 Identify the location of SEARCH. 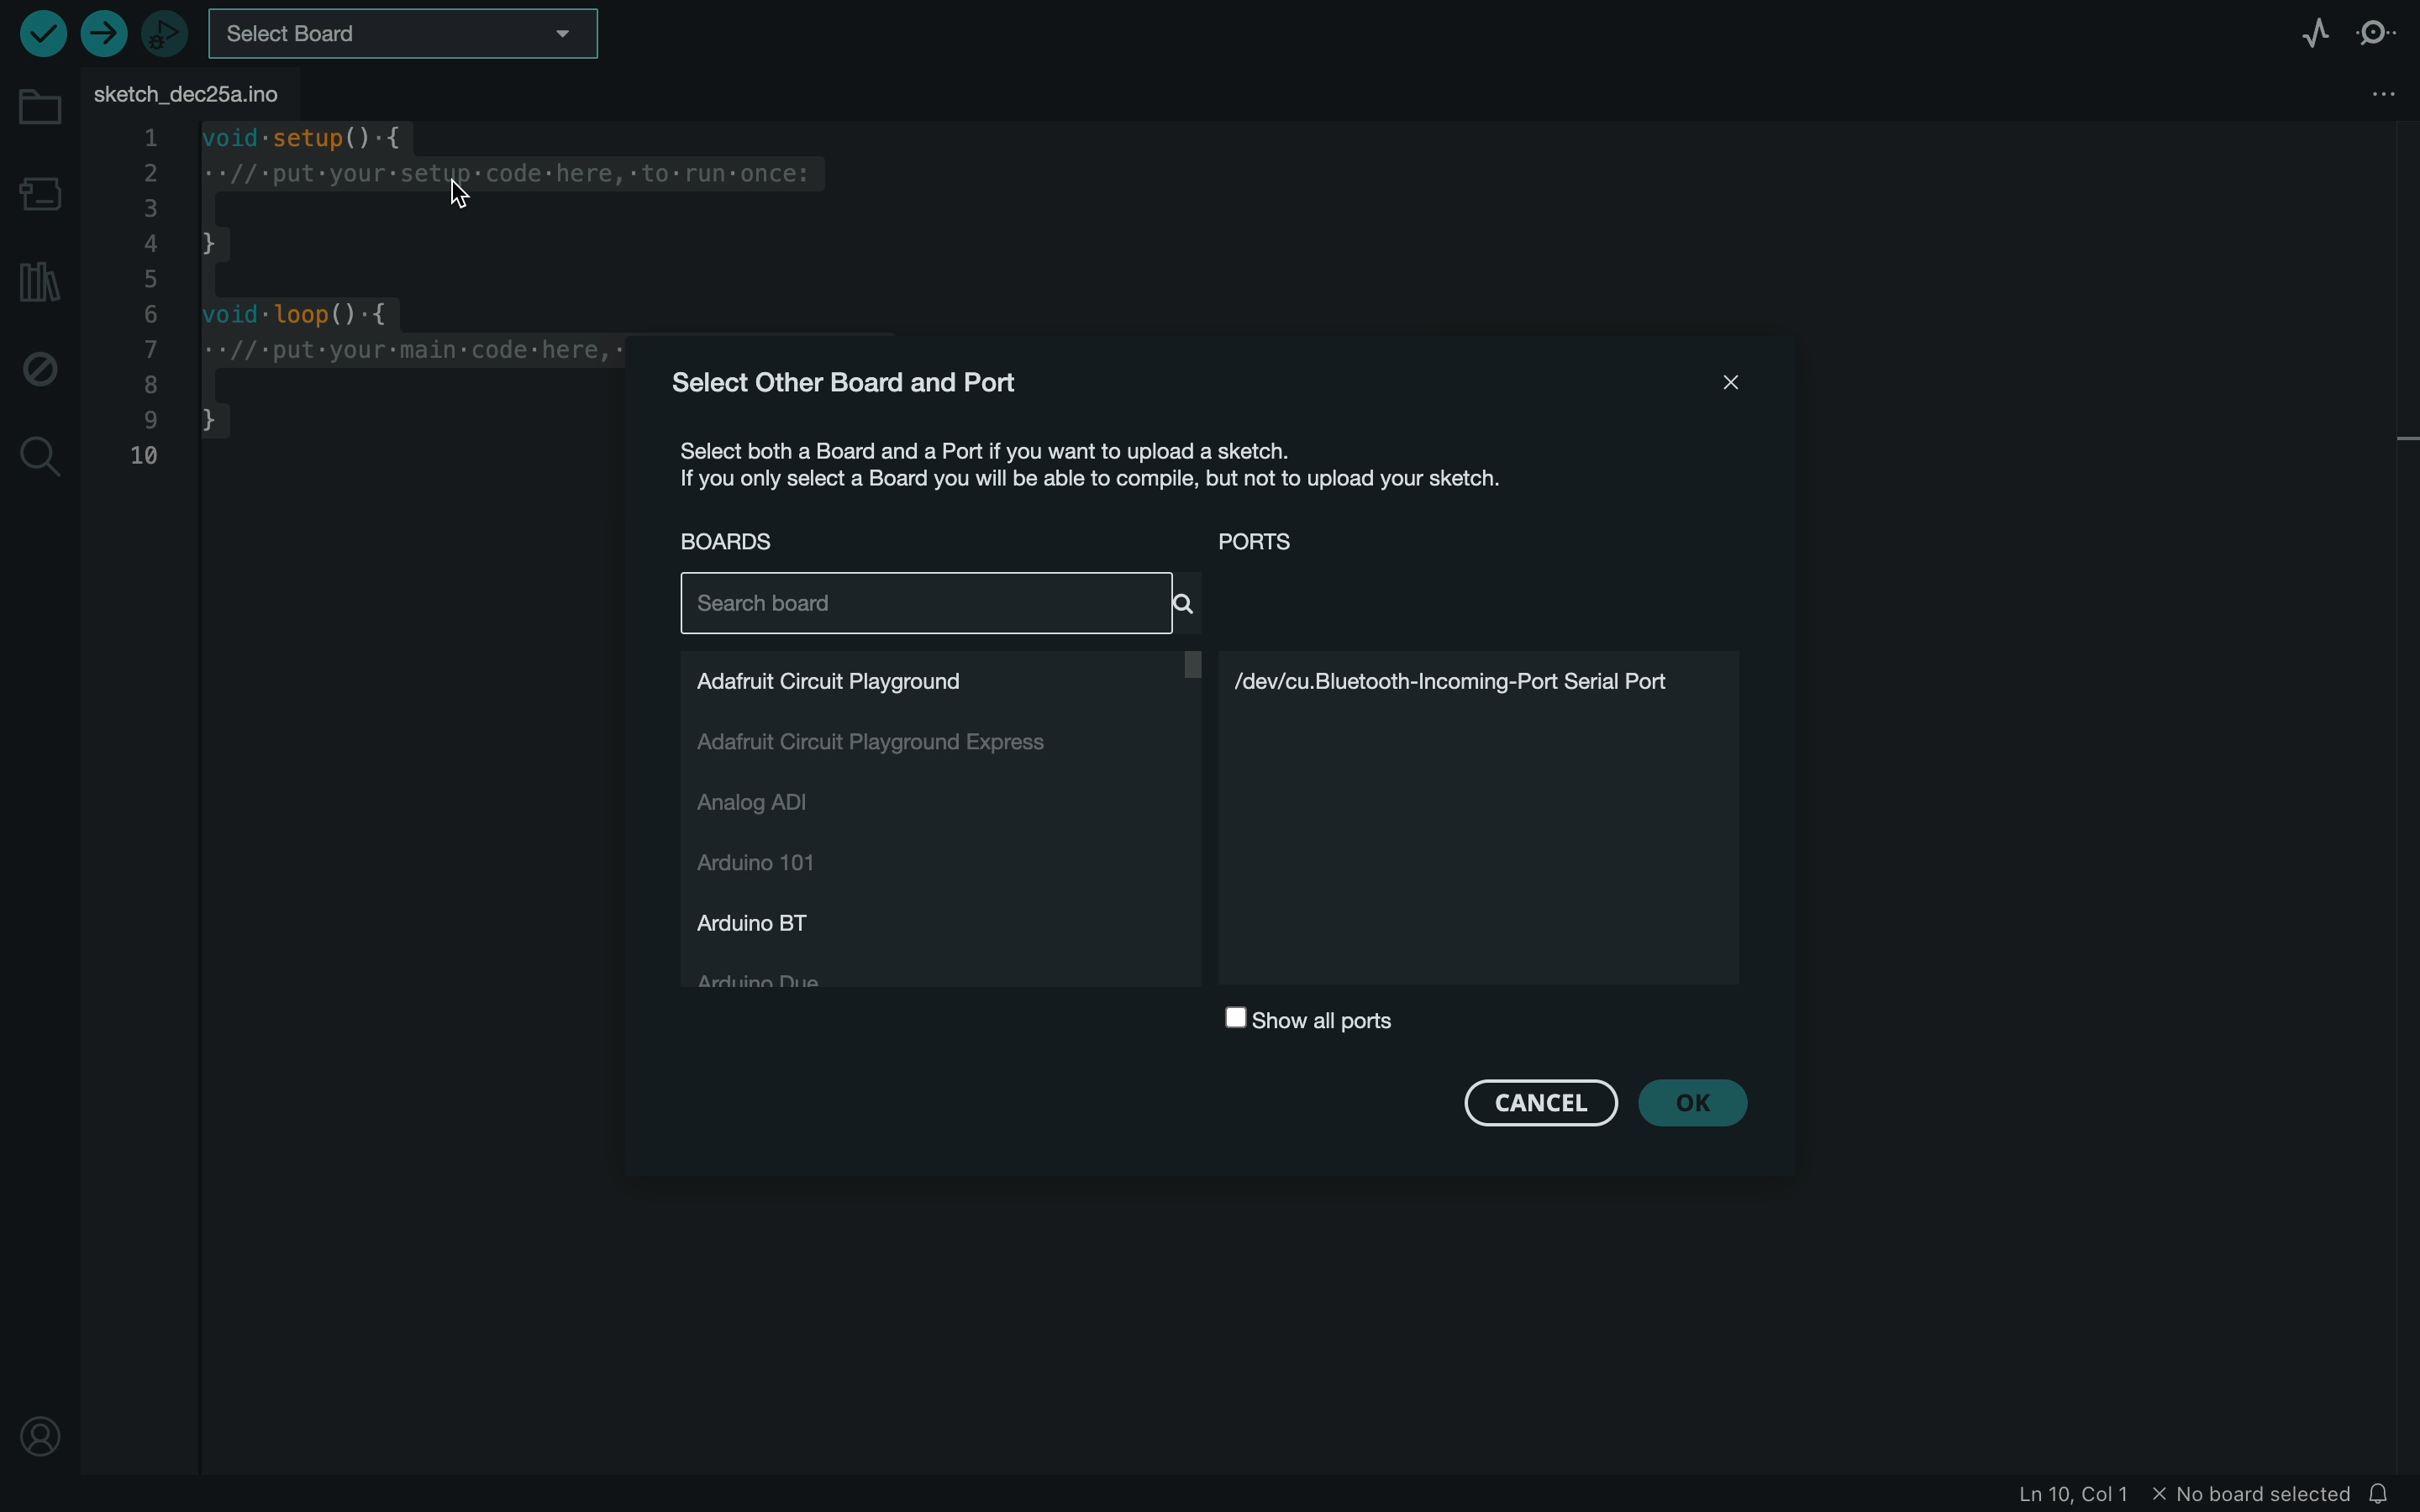
(940, 603).